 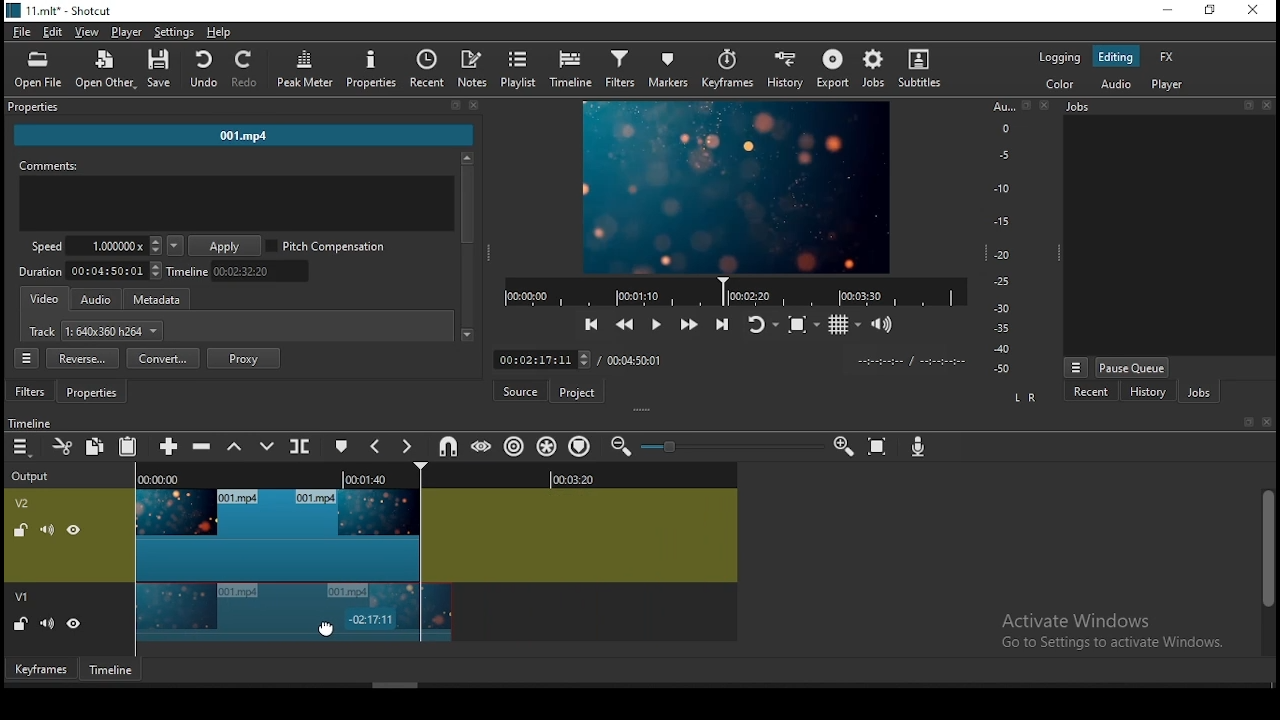 What do you see at coordinates (21, 448) in the screenshot?
I see `timeline menu` at bounding box center [21, 448].